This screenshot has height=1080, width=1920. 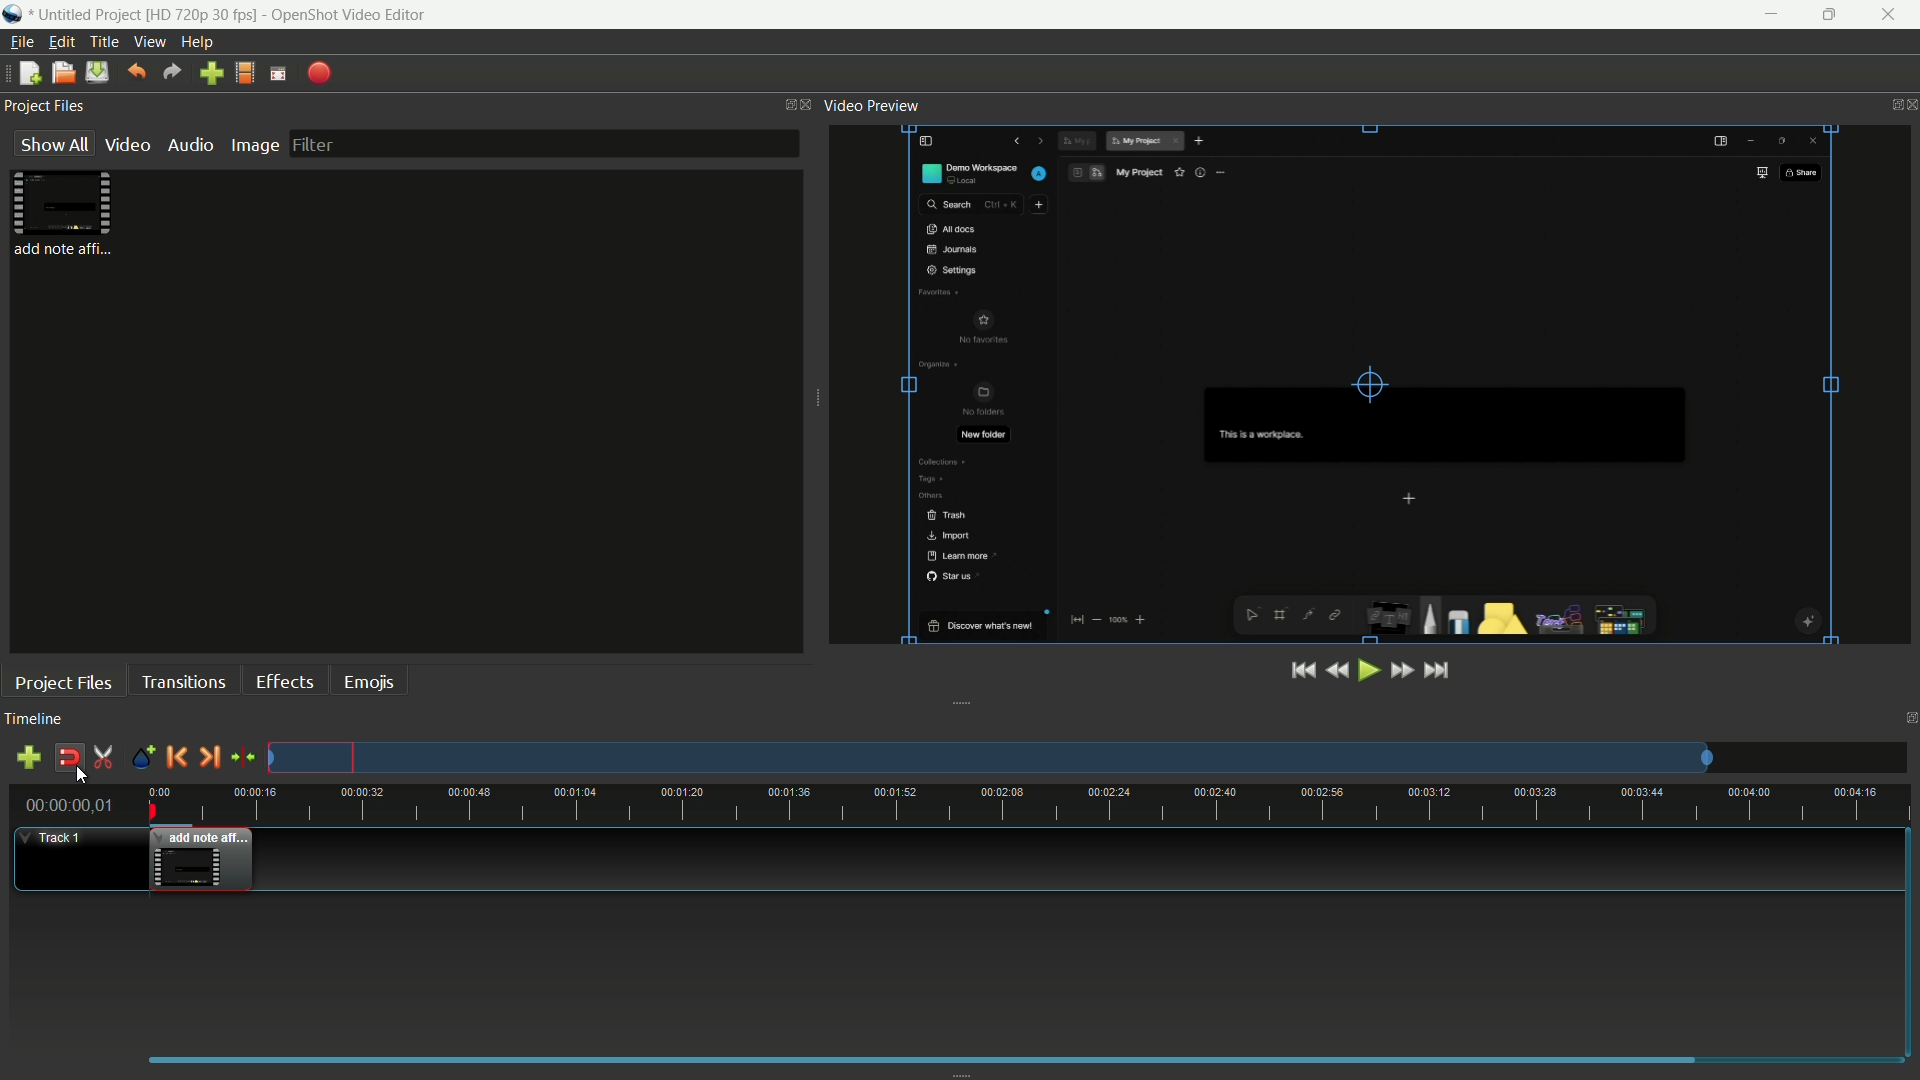 What do you see at coordinates (277, 75) in the screenshot?
I see `fullscreen` at bounding box center [277, 75].